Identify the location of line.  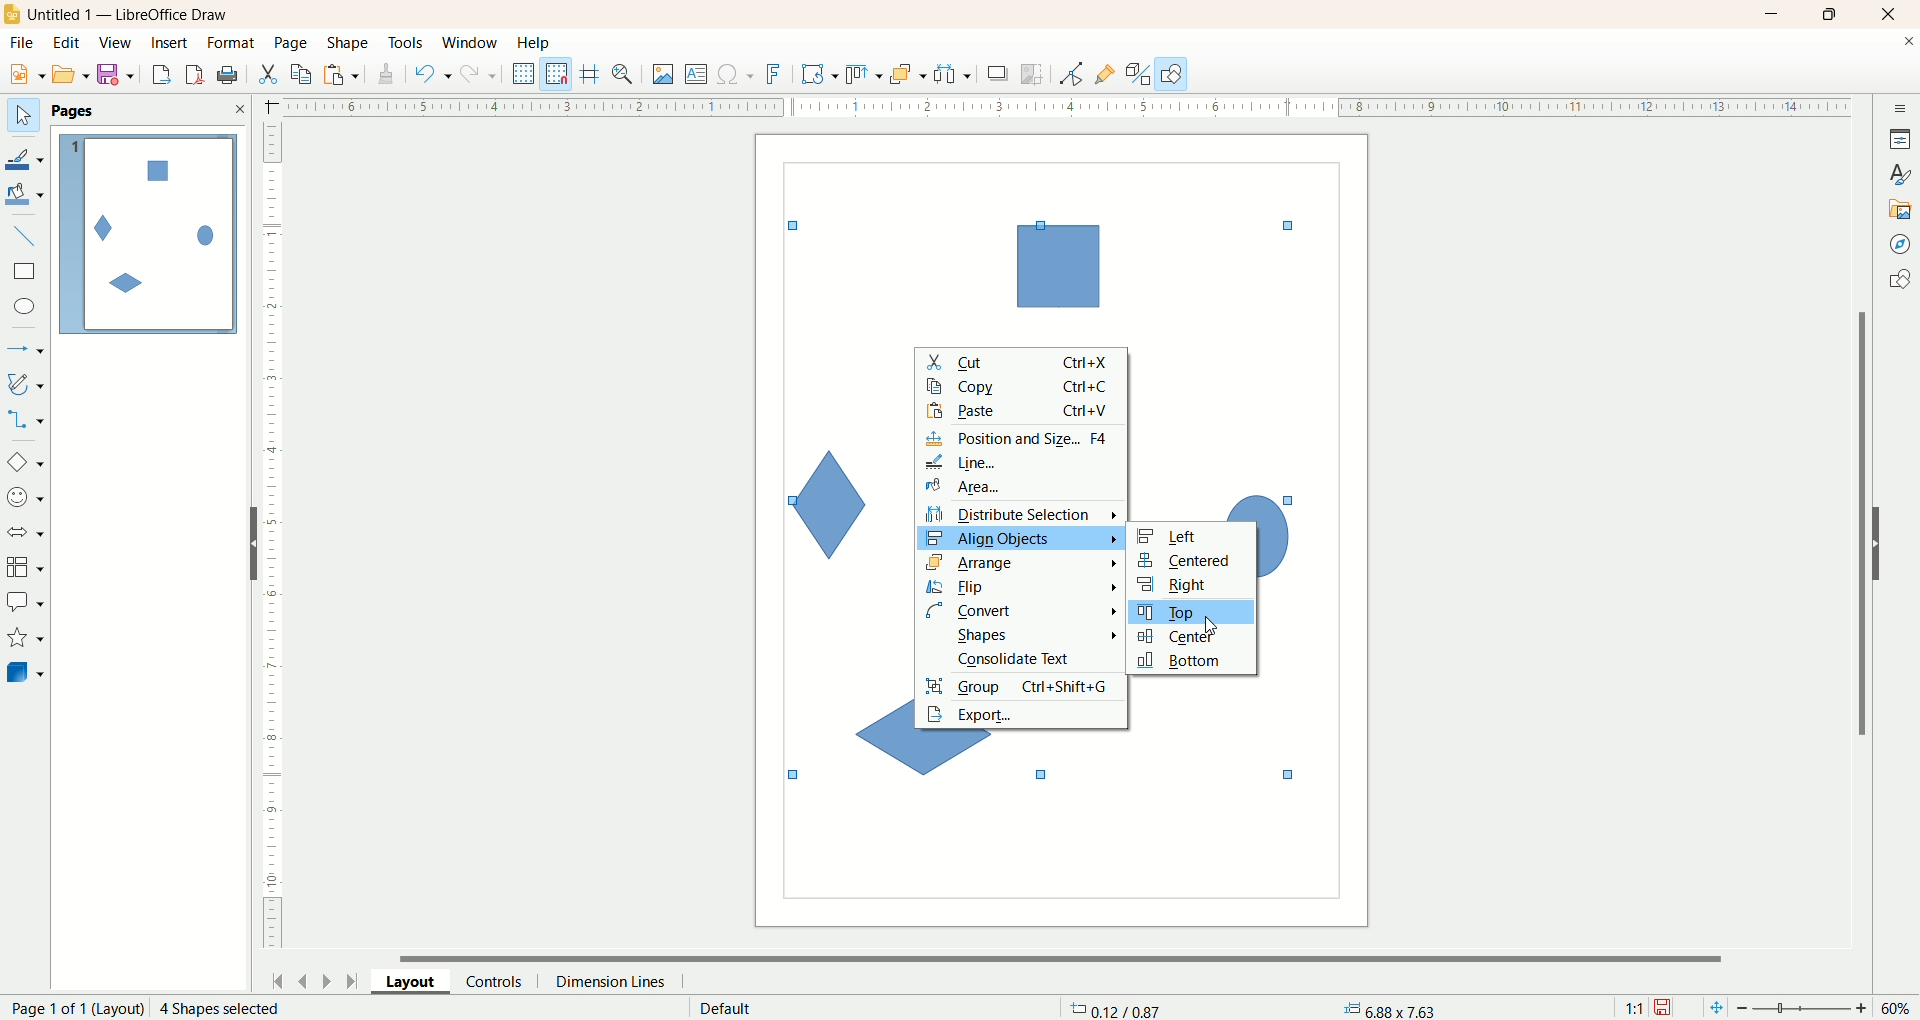
(1021, 463).